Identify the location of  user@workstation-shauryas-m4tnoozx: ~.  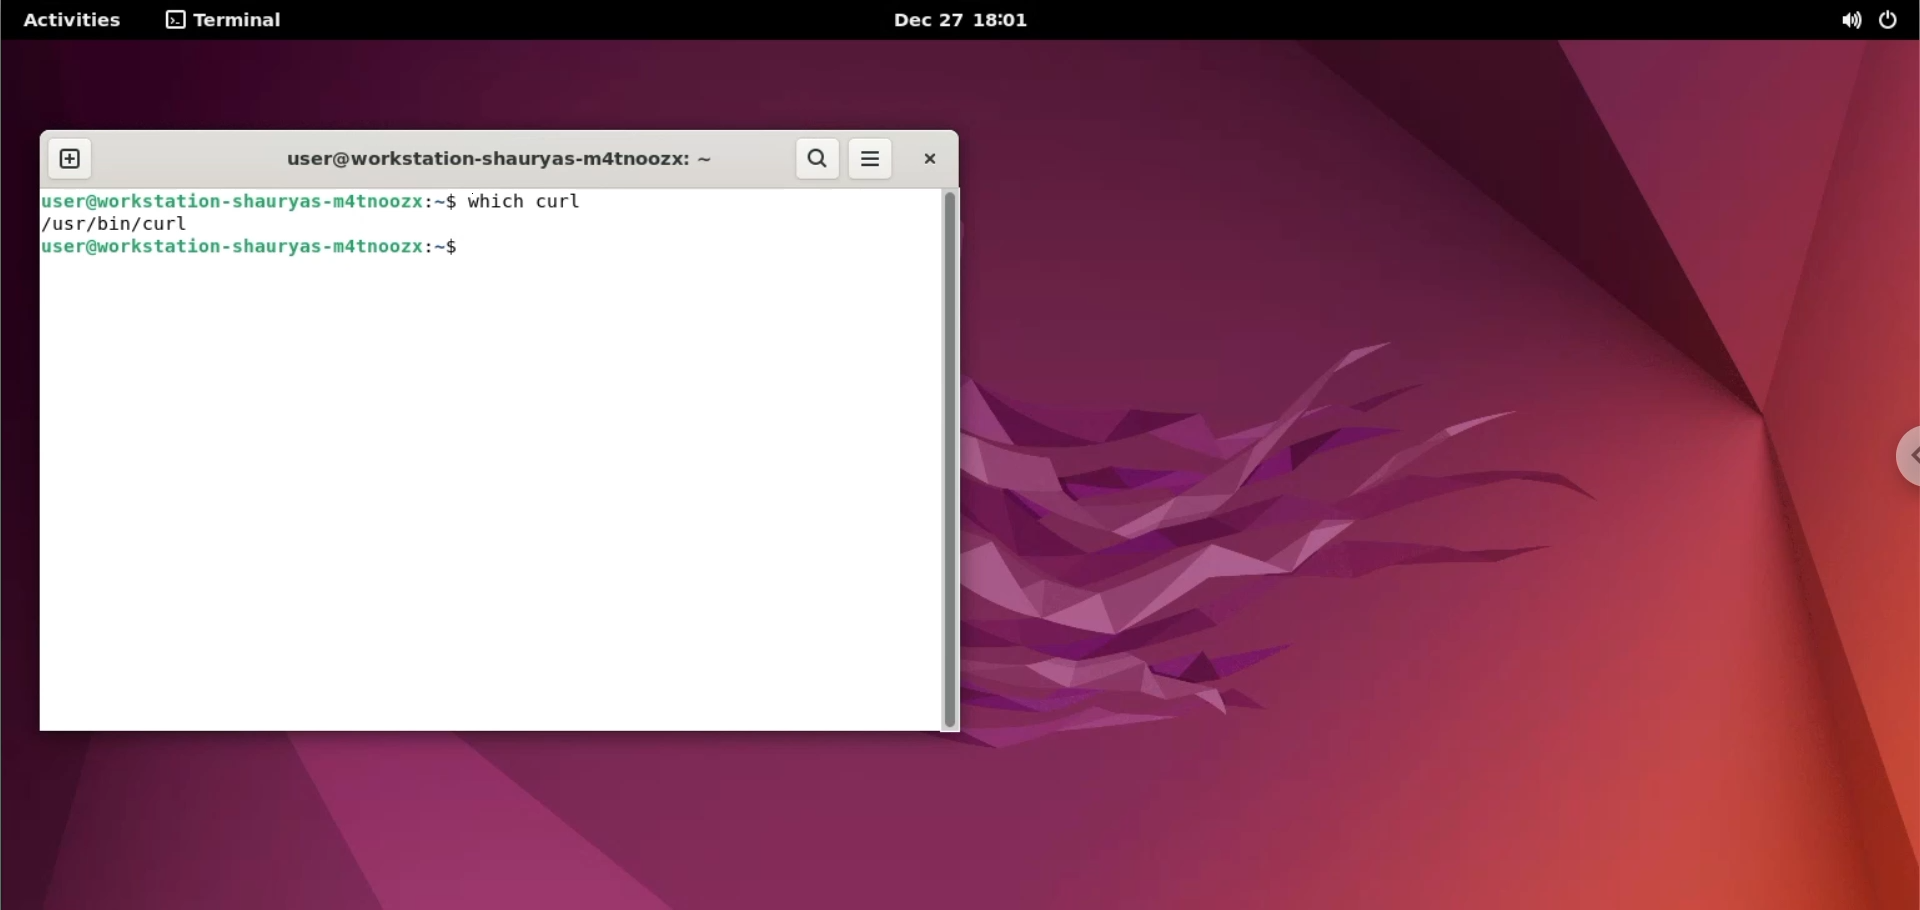
(483, 162).